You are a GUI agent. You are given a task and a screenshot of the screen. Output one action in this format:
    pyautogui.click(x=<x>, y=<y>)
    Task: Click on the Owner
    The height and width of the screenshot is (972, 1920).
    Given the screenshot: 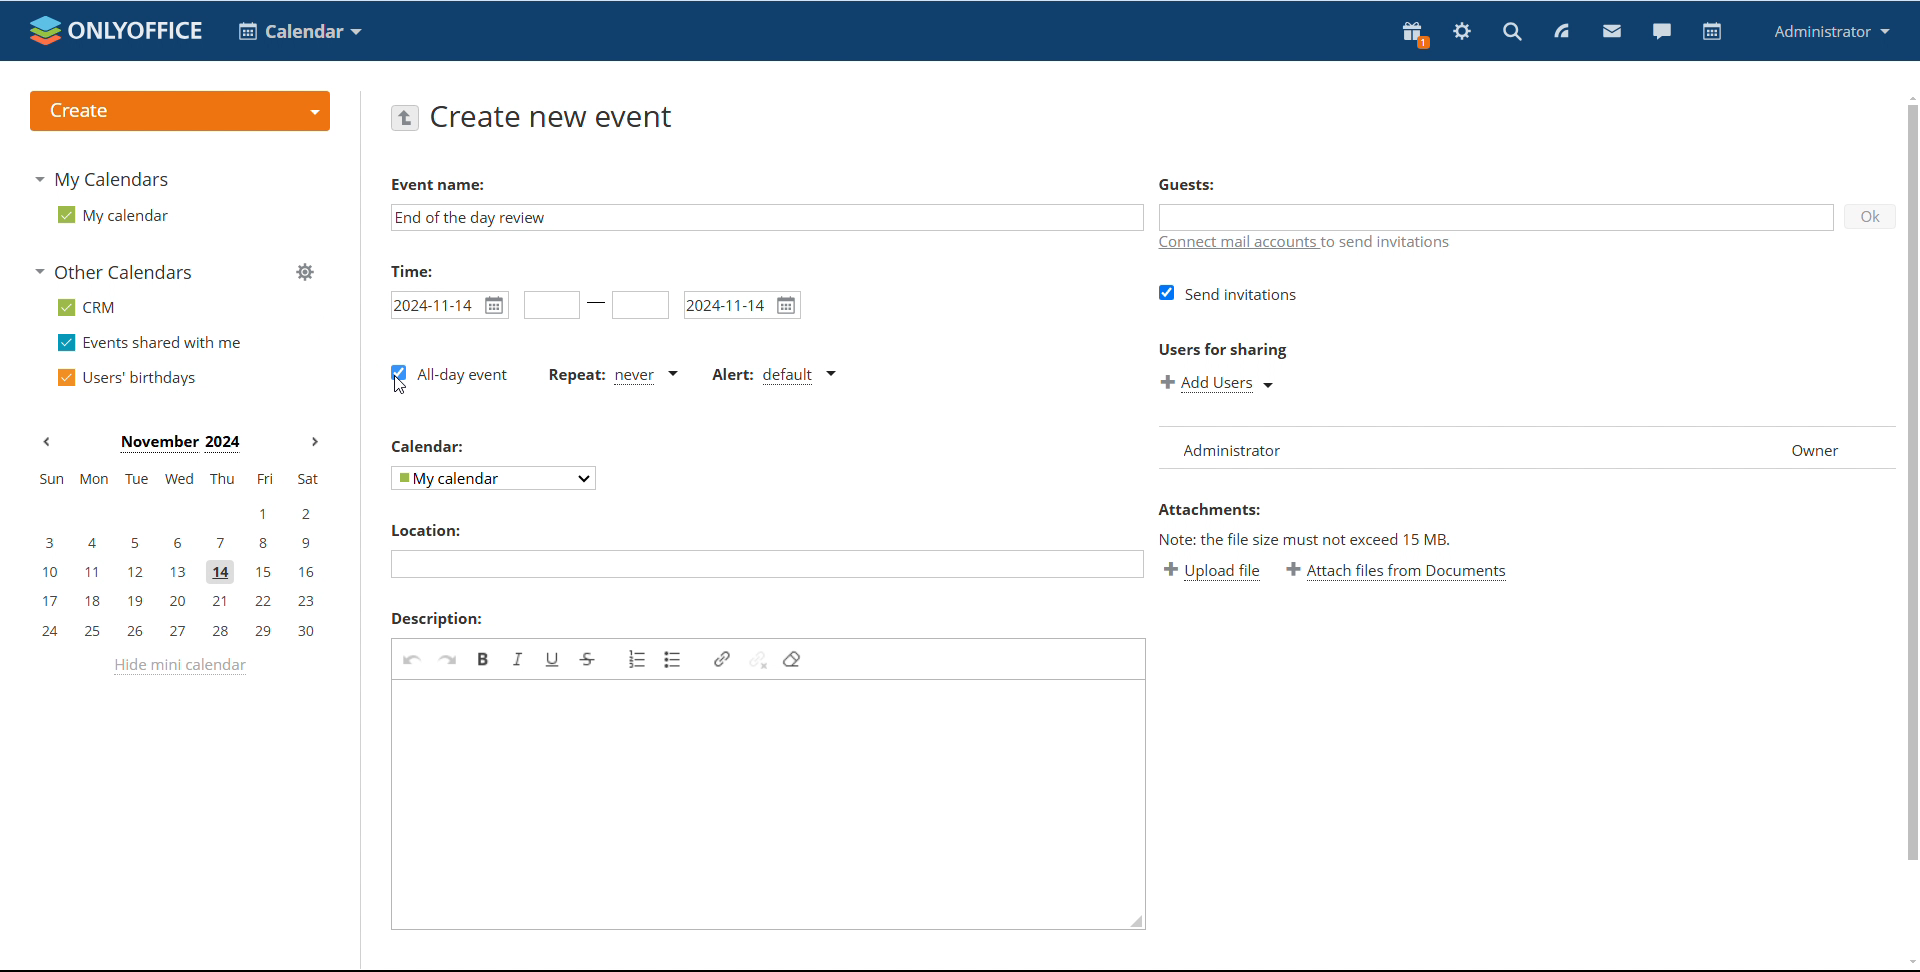 What is the action you would take?
    pyautogui.click(x=1821, y=450)
    